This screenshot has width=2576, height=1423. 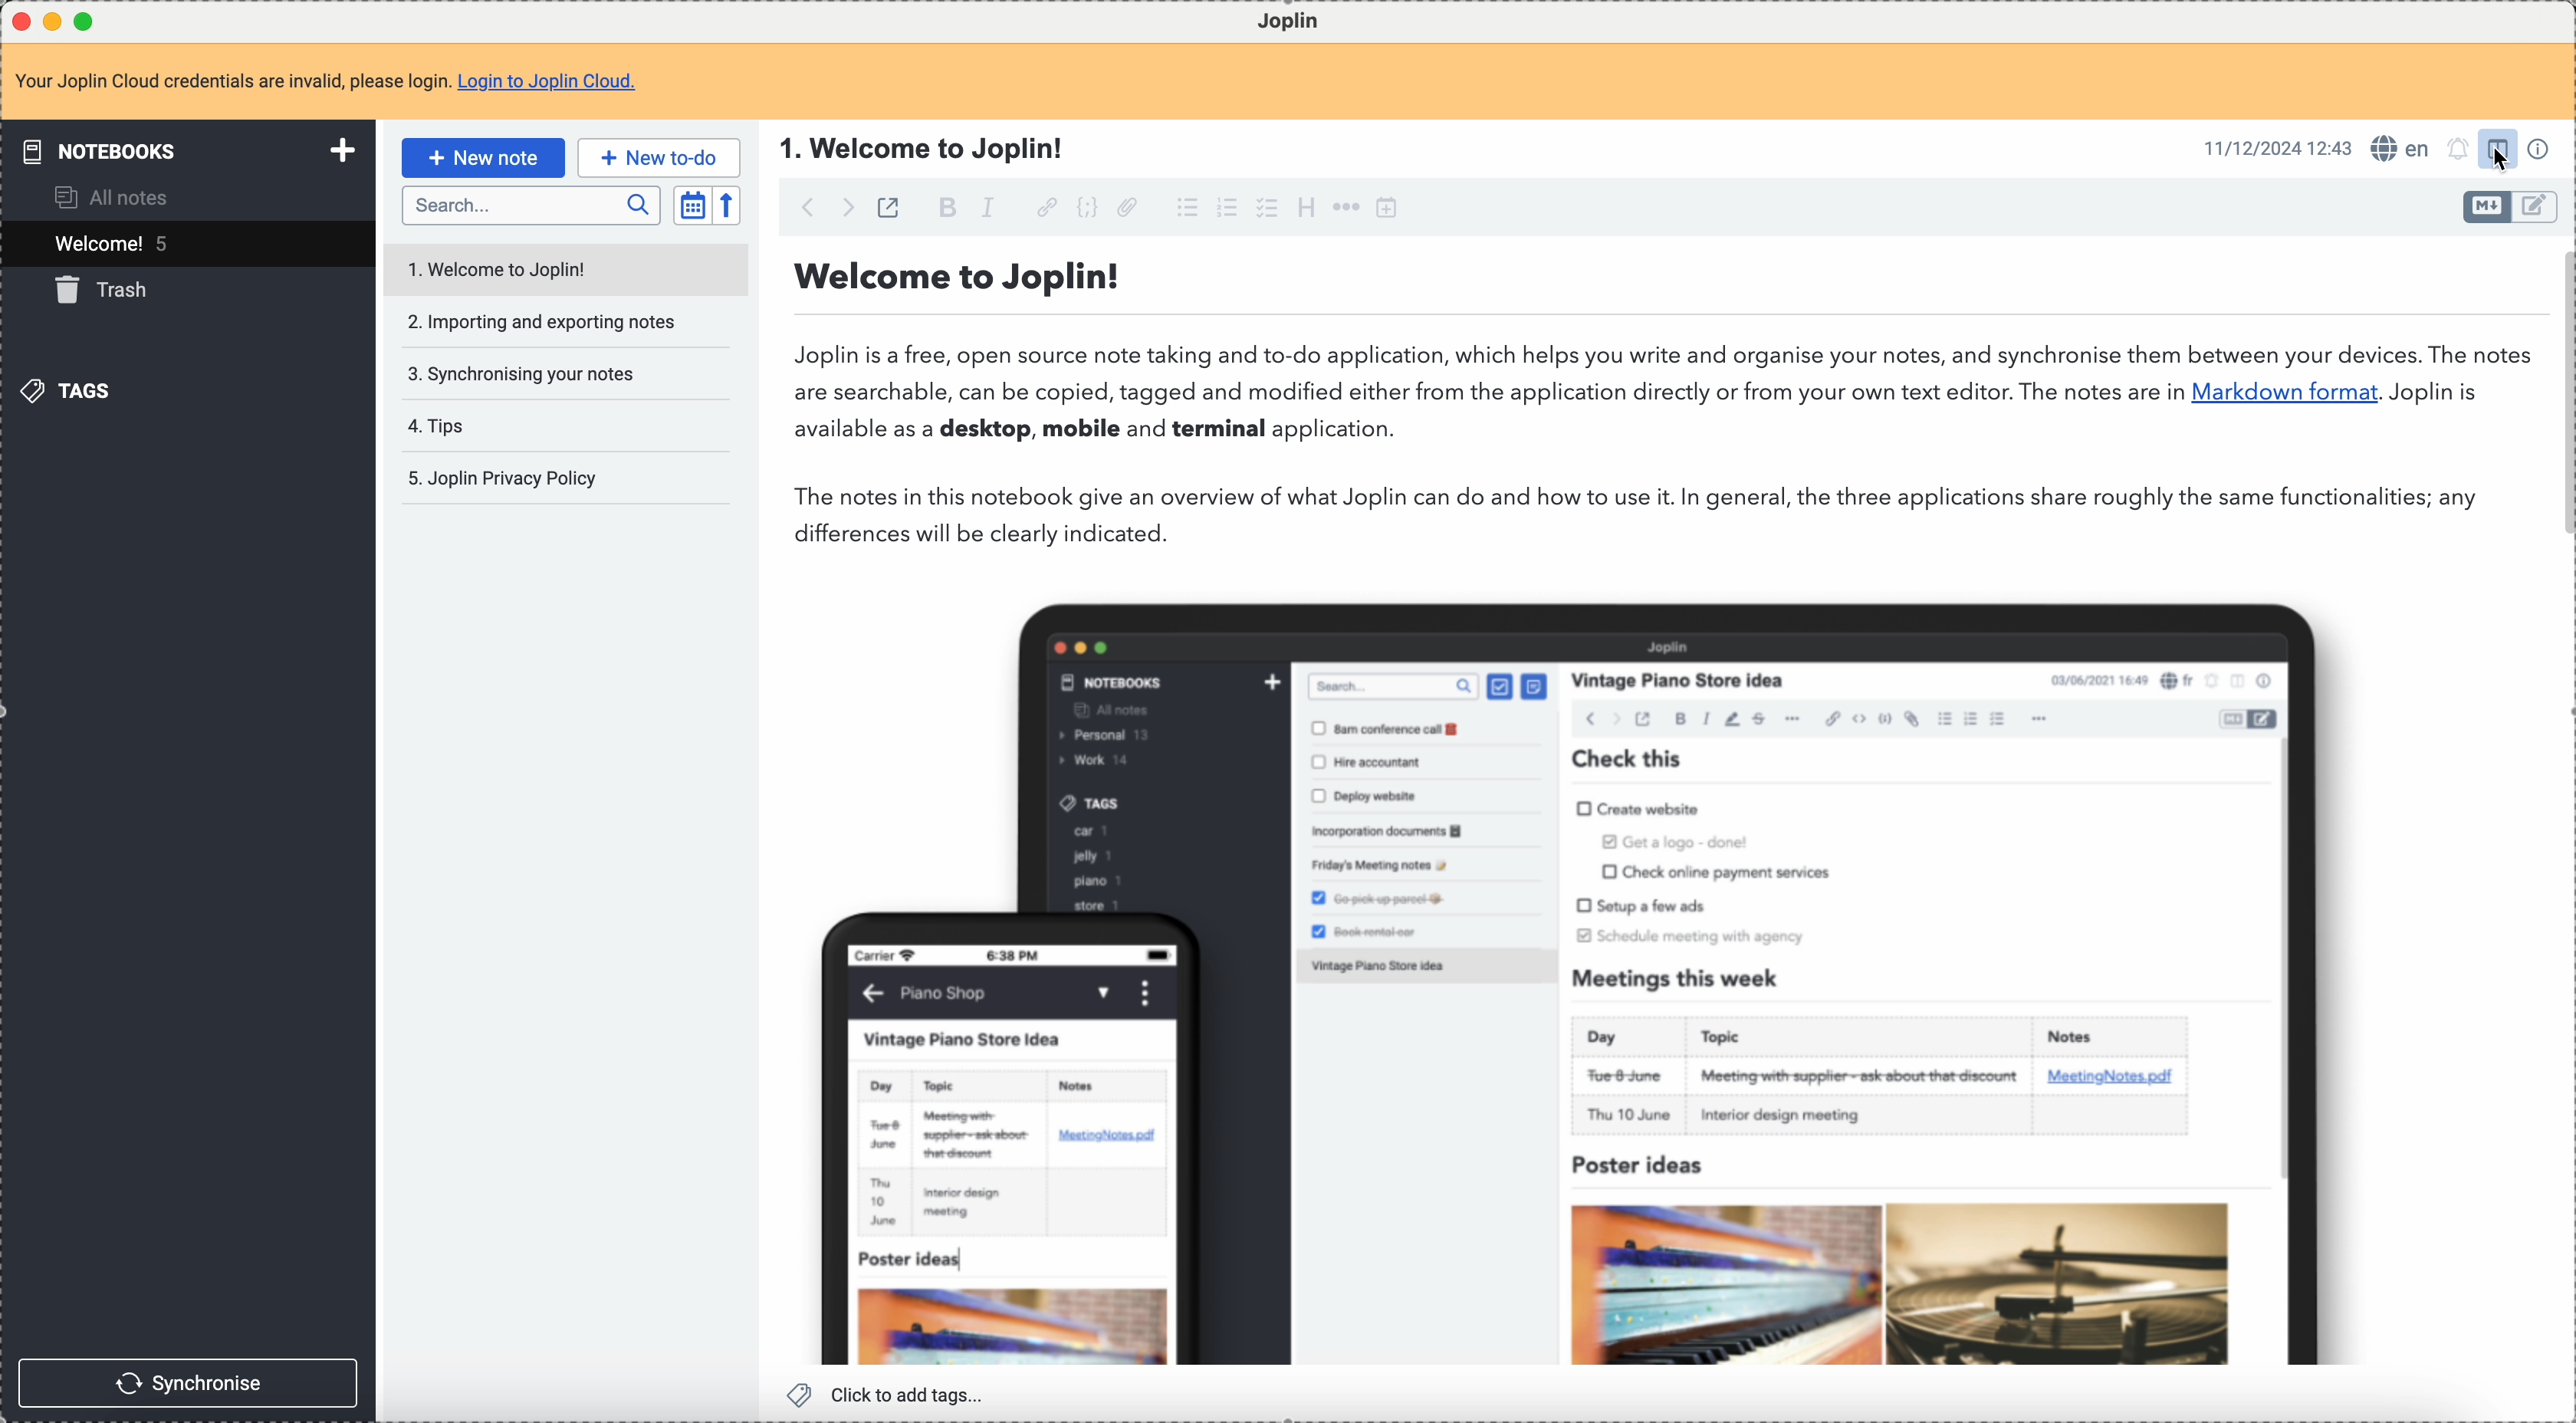 What do you see at coordinates (530, 206) in the screenshot?
I see `search bar` at bounding box center [530, 206].